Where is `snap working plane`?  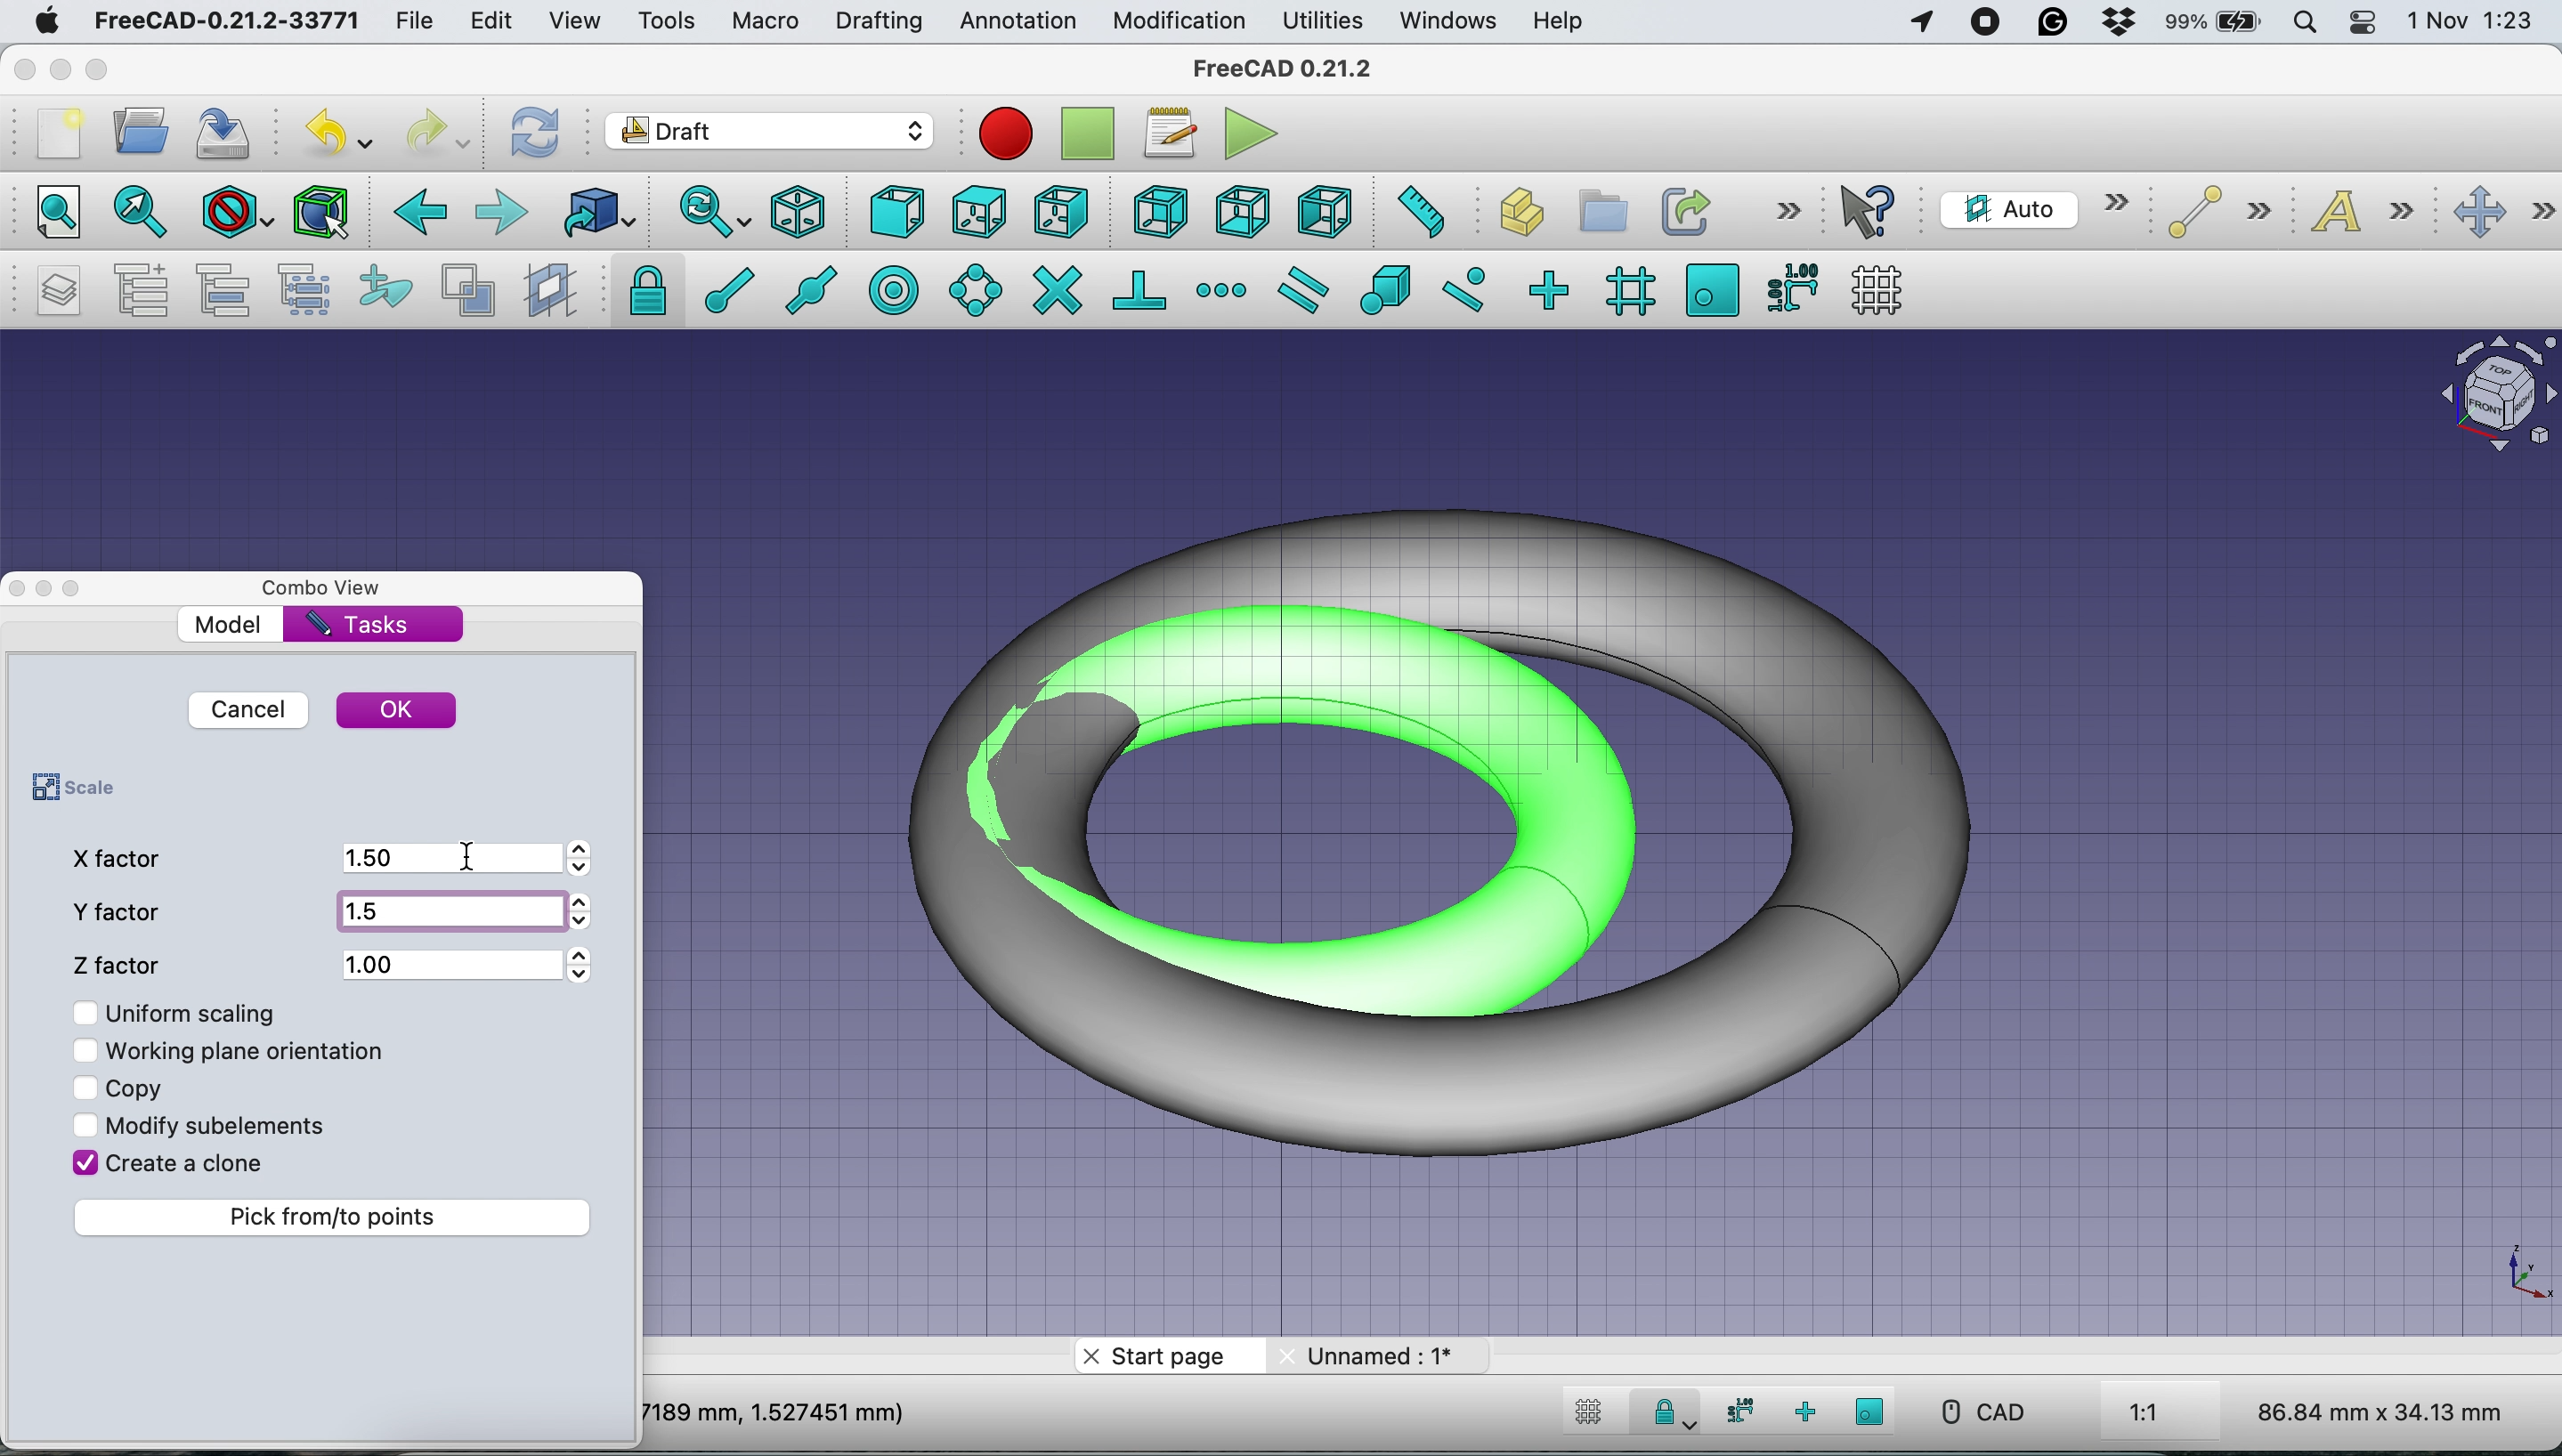 snap working plane is located at coordinates (1871, 1411).